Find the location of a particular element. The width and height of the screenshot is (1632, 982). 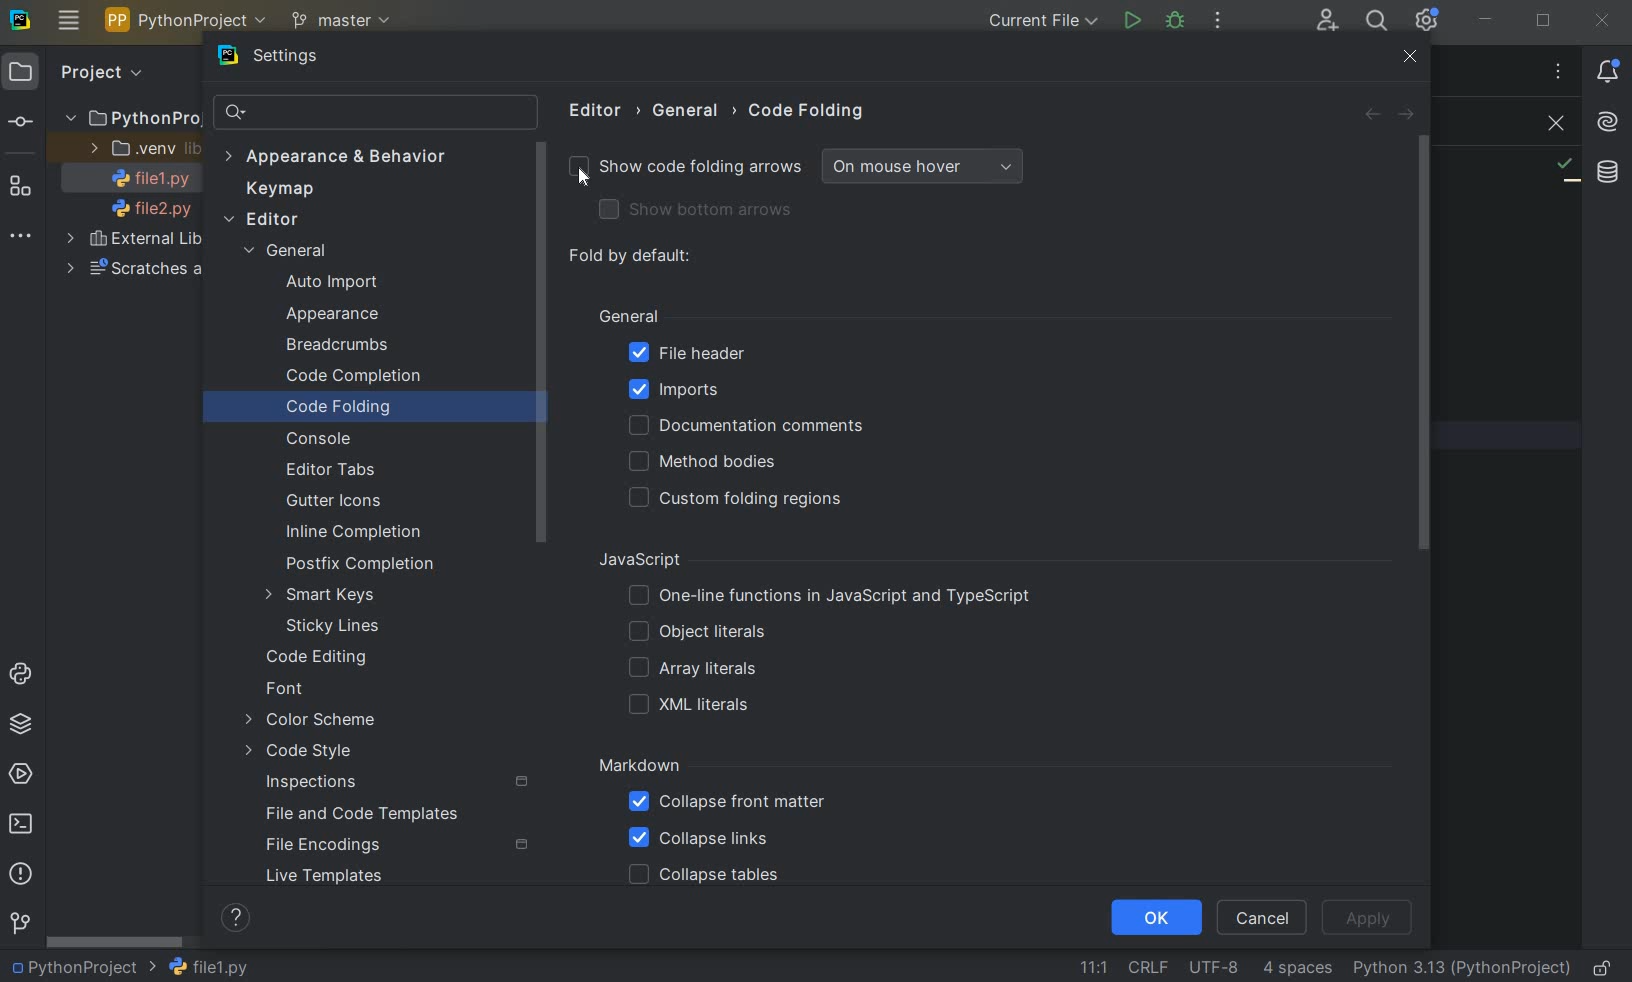

GENERAL is located at coordinates (691, 111).